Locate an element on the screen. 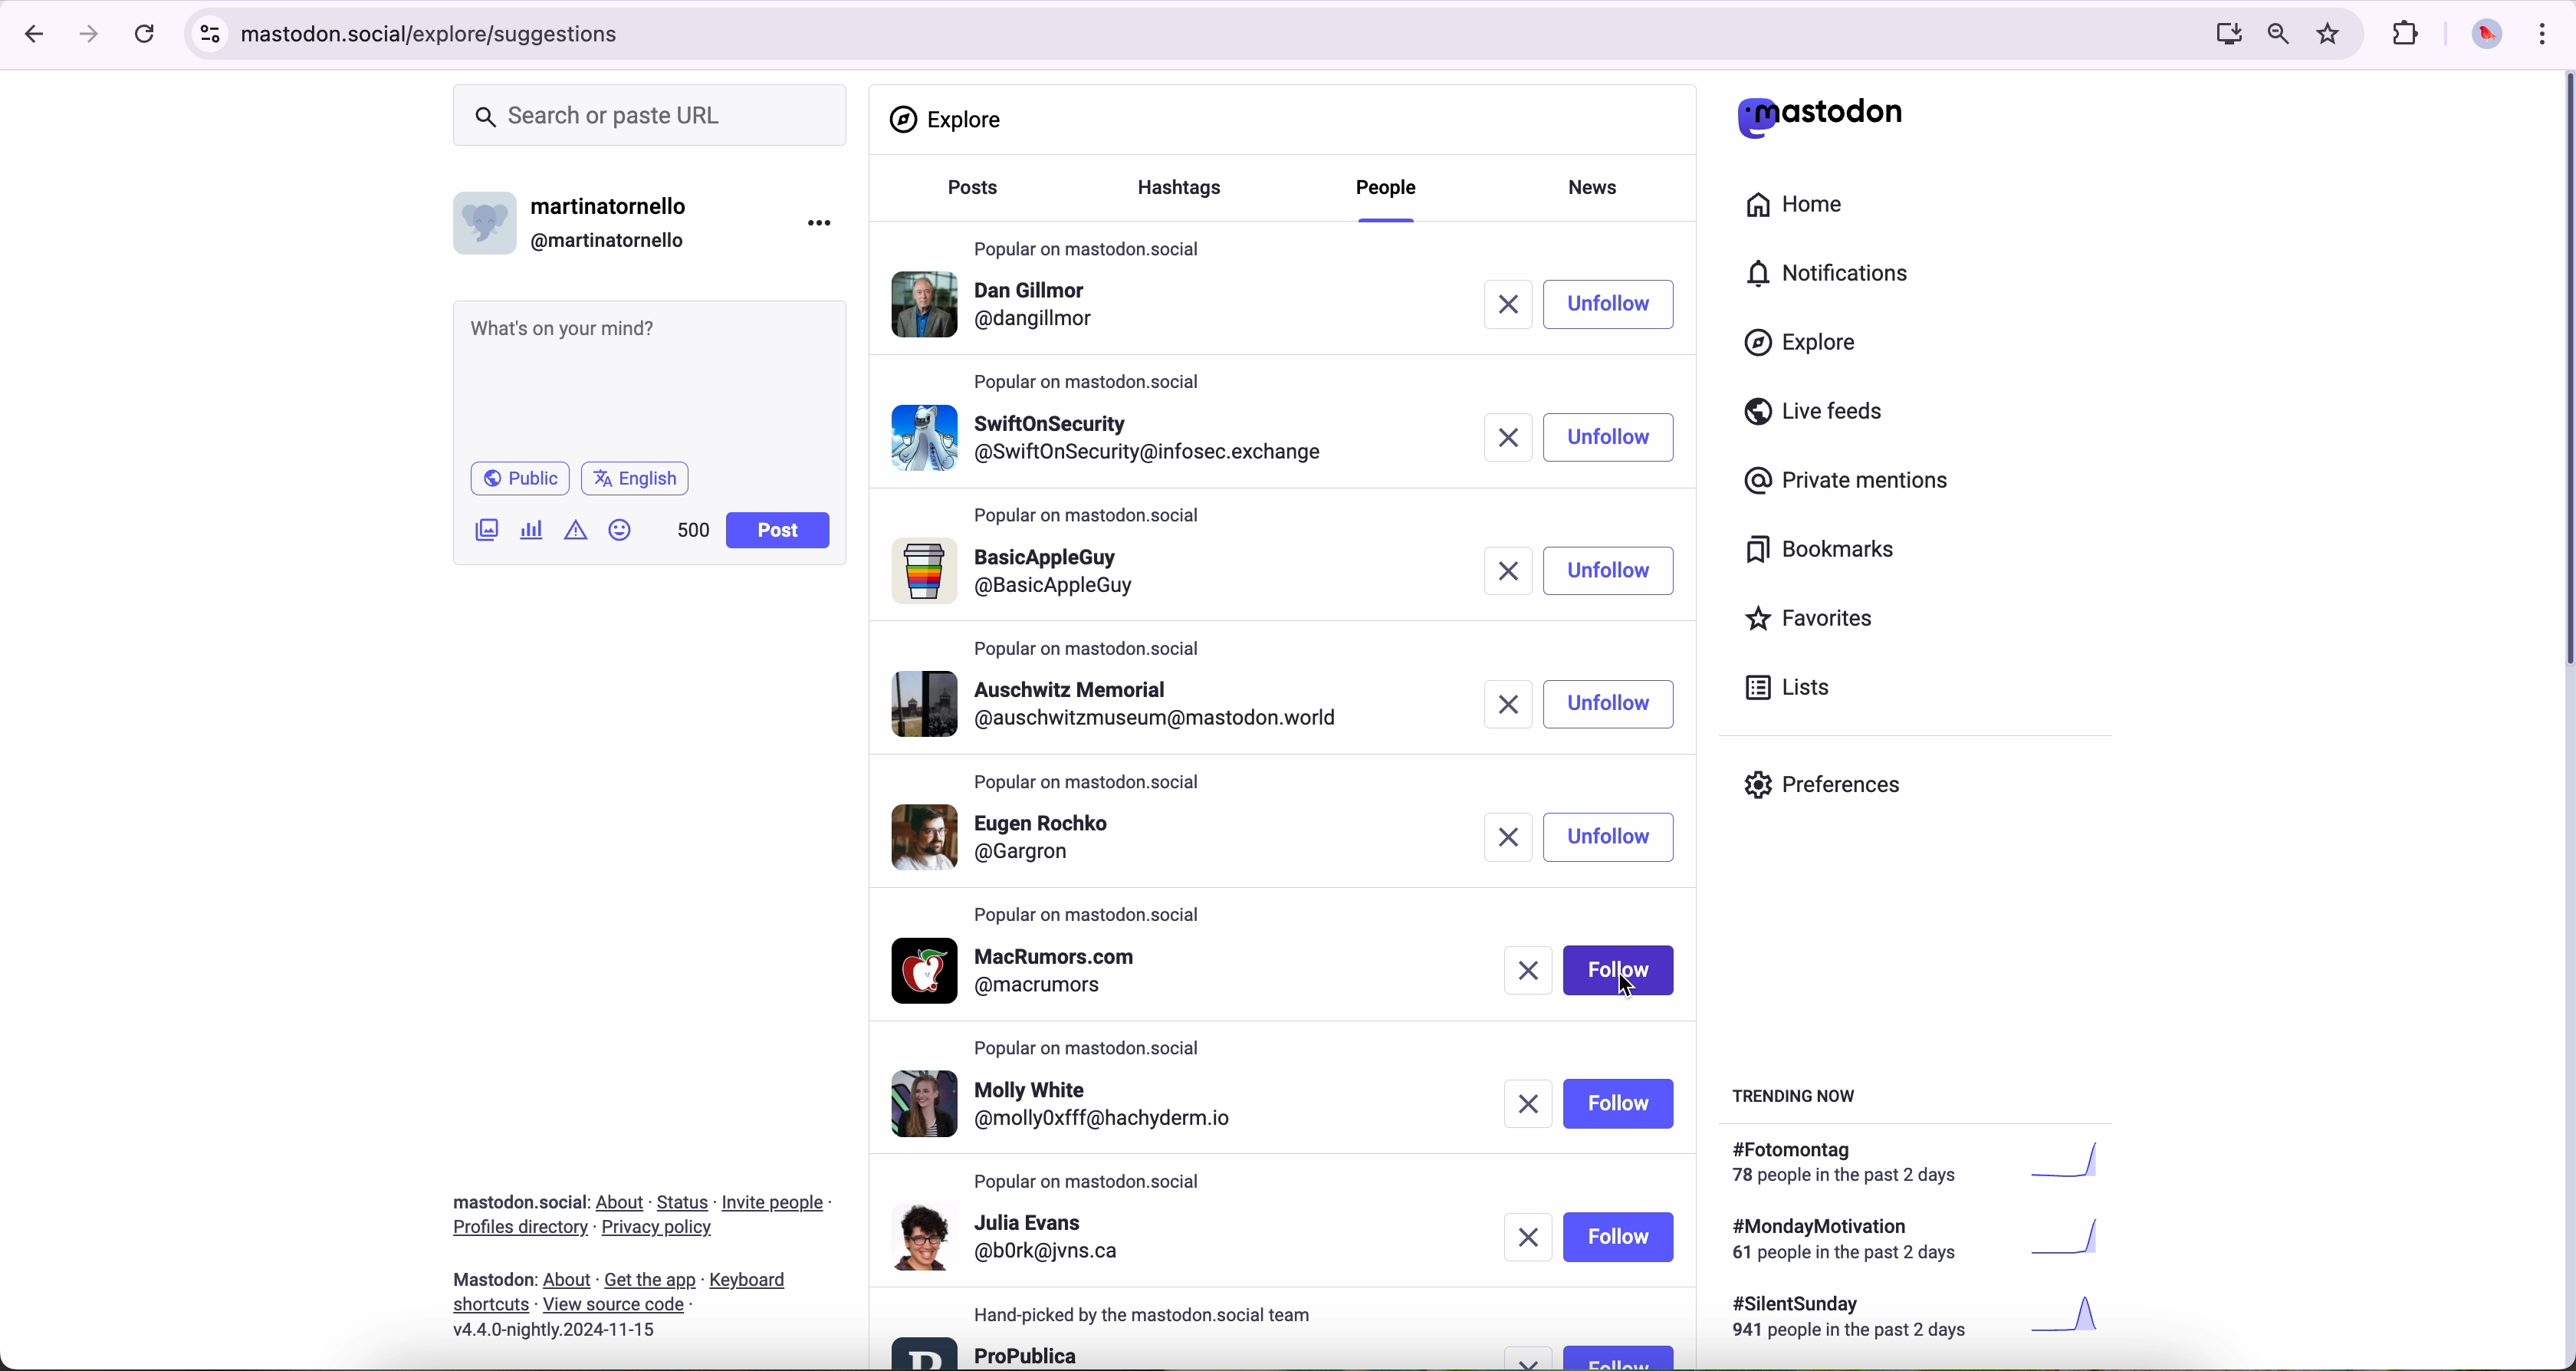  remove is located at coordinates (1515, 572).